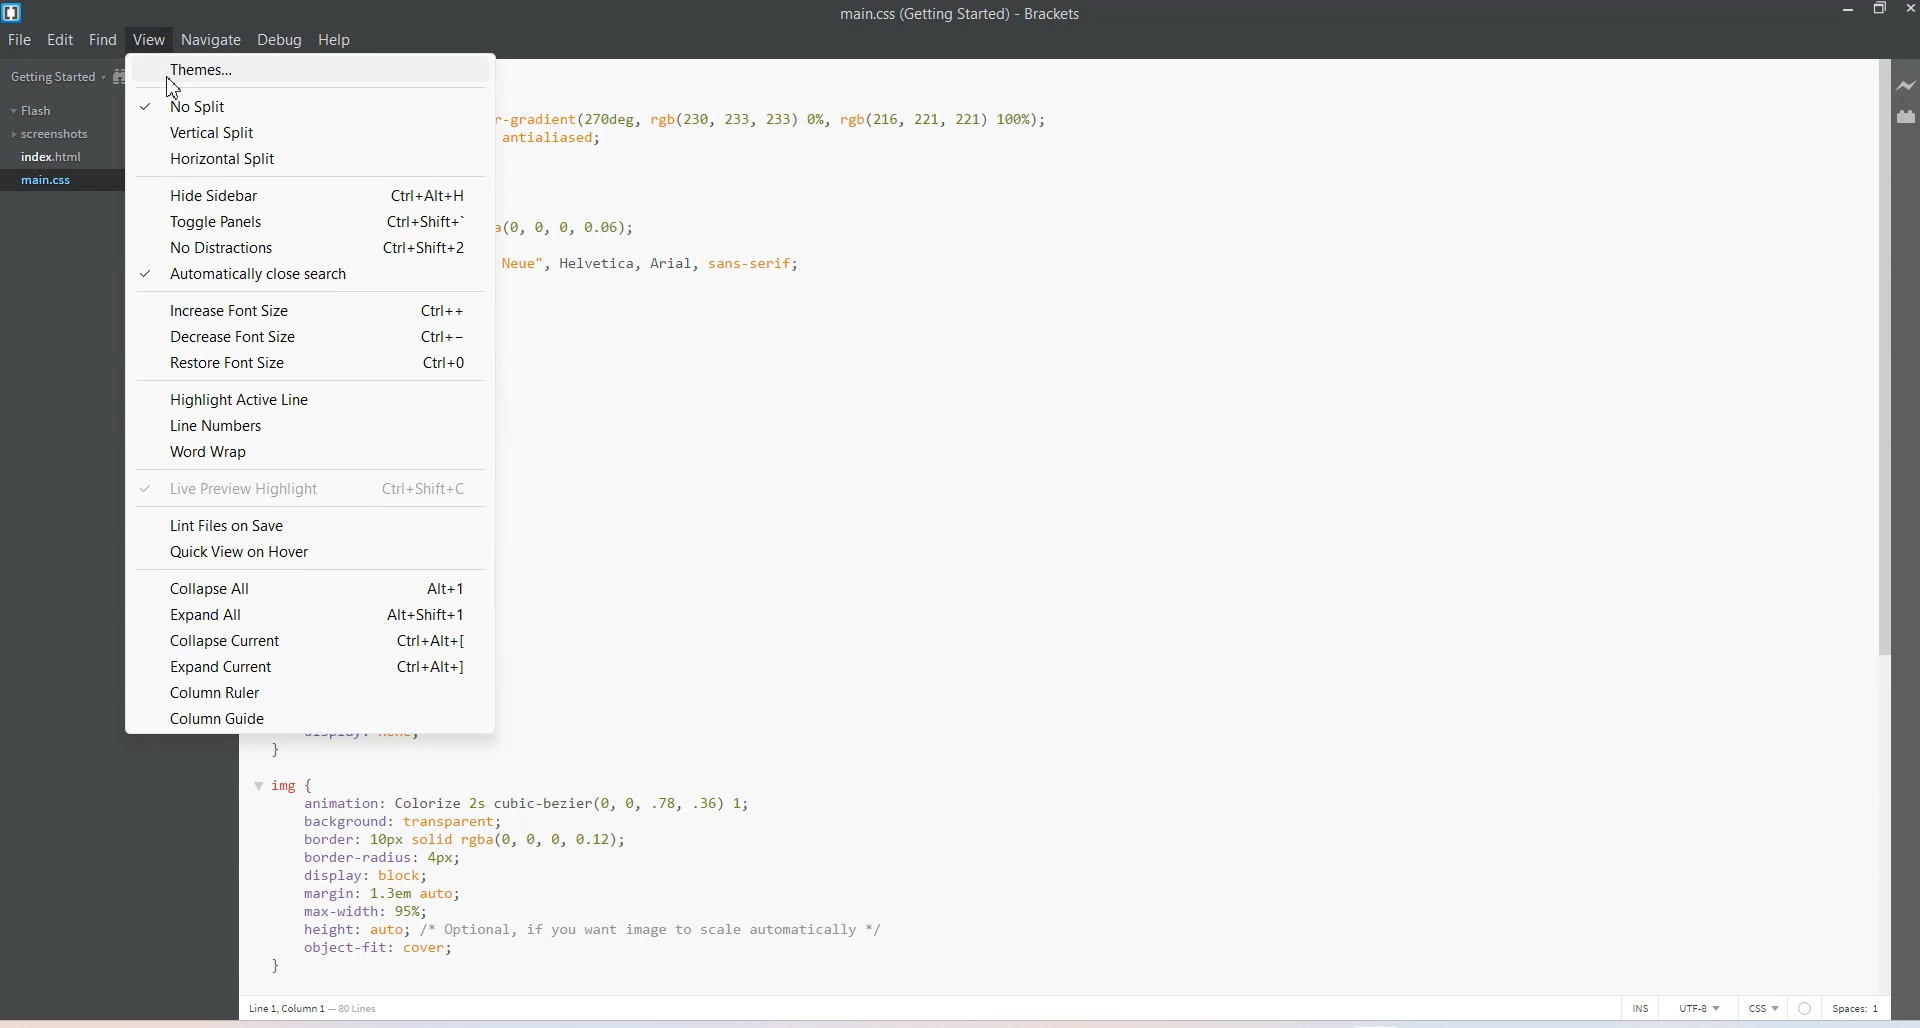 The height and width of the screenshot is (1028, 1920). I want to click on Vertical scroll bar, so click(1880, 523).